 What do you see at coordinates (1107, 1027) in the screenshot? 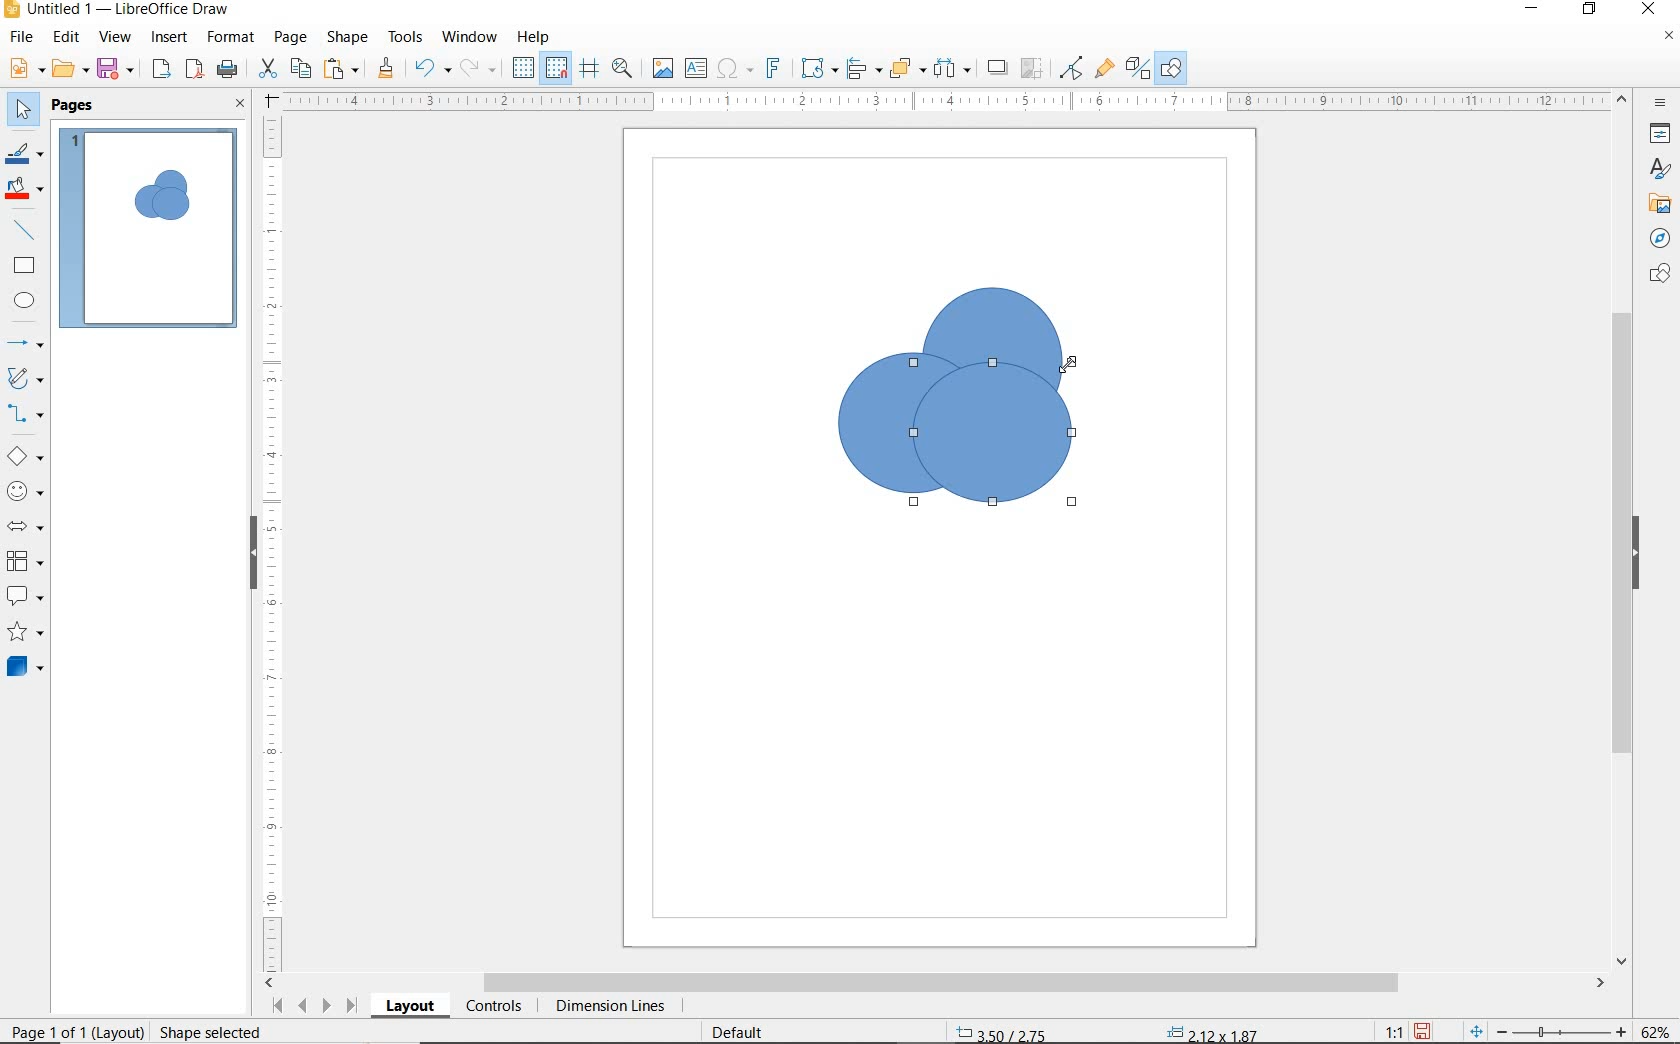
I see `STANDARD SELECTION` at bounding box center [1107, 1027].